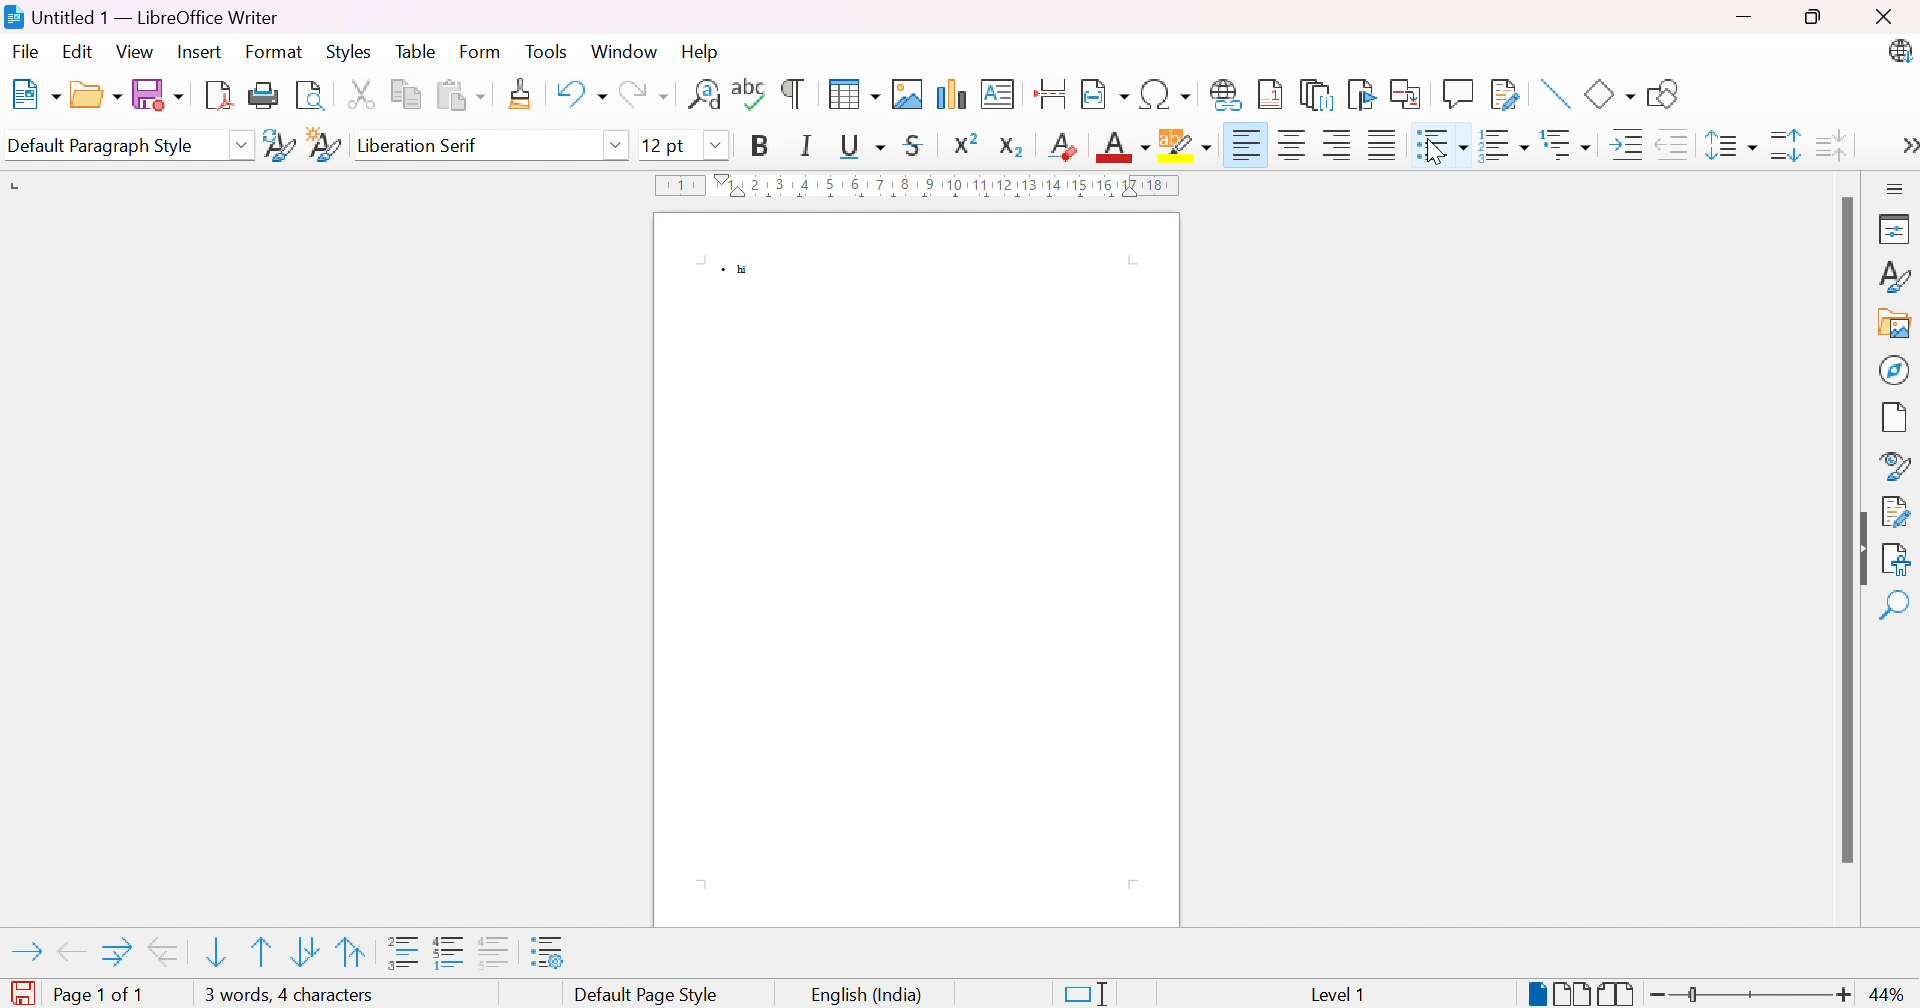 The width and height of the screenshot is (1920, 1008). I want to click on Save, so click(159, 95).